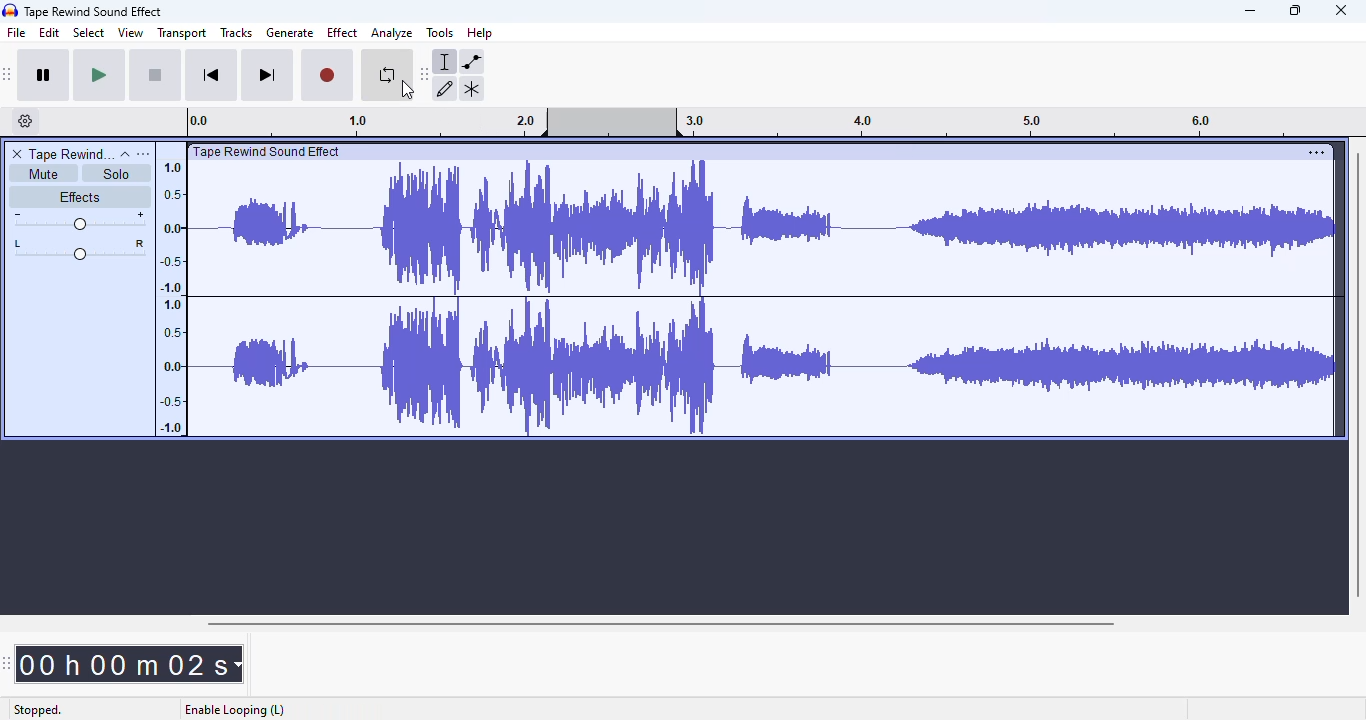 Image resolution: width=1366 pixels, height=720 pixels. What do you see at coordinates (172, 291) in the screenshot?
I see `1.0 0.5 0.0 -0.5 -1.0 1.0 0.5 0.0 -0.5 -1.0` at bounding box center [172, 291].